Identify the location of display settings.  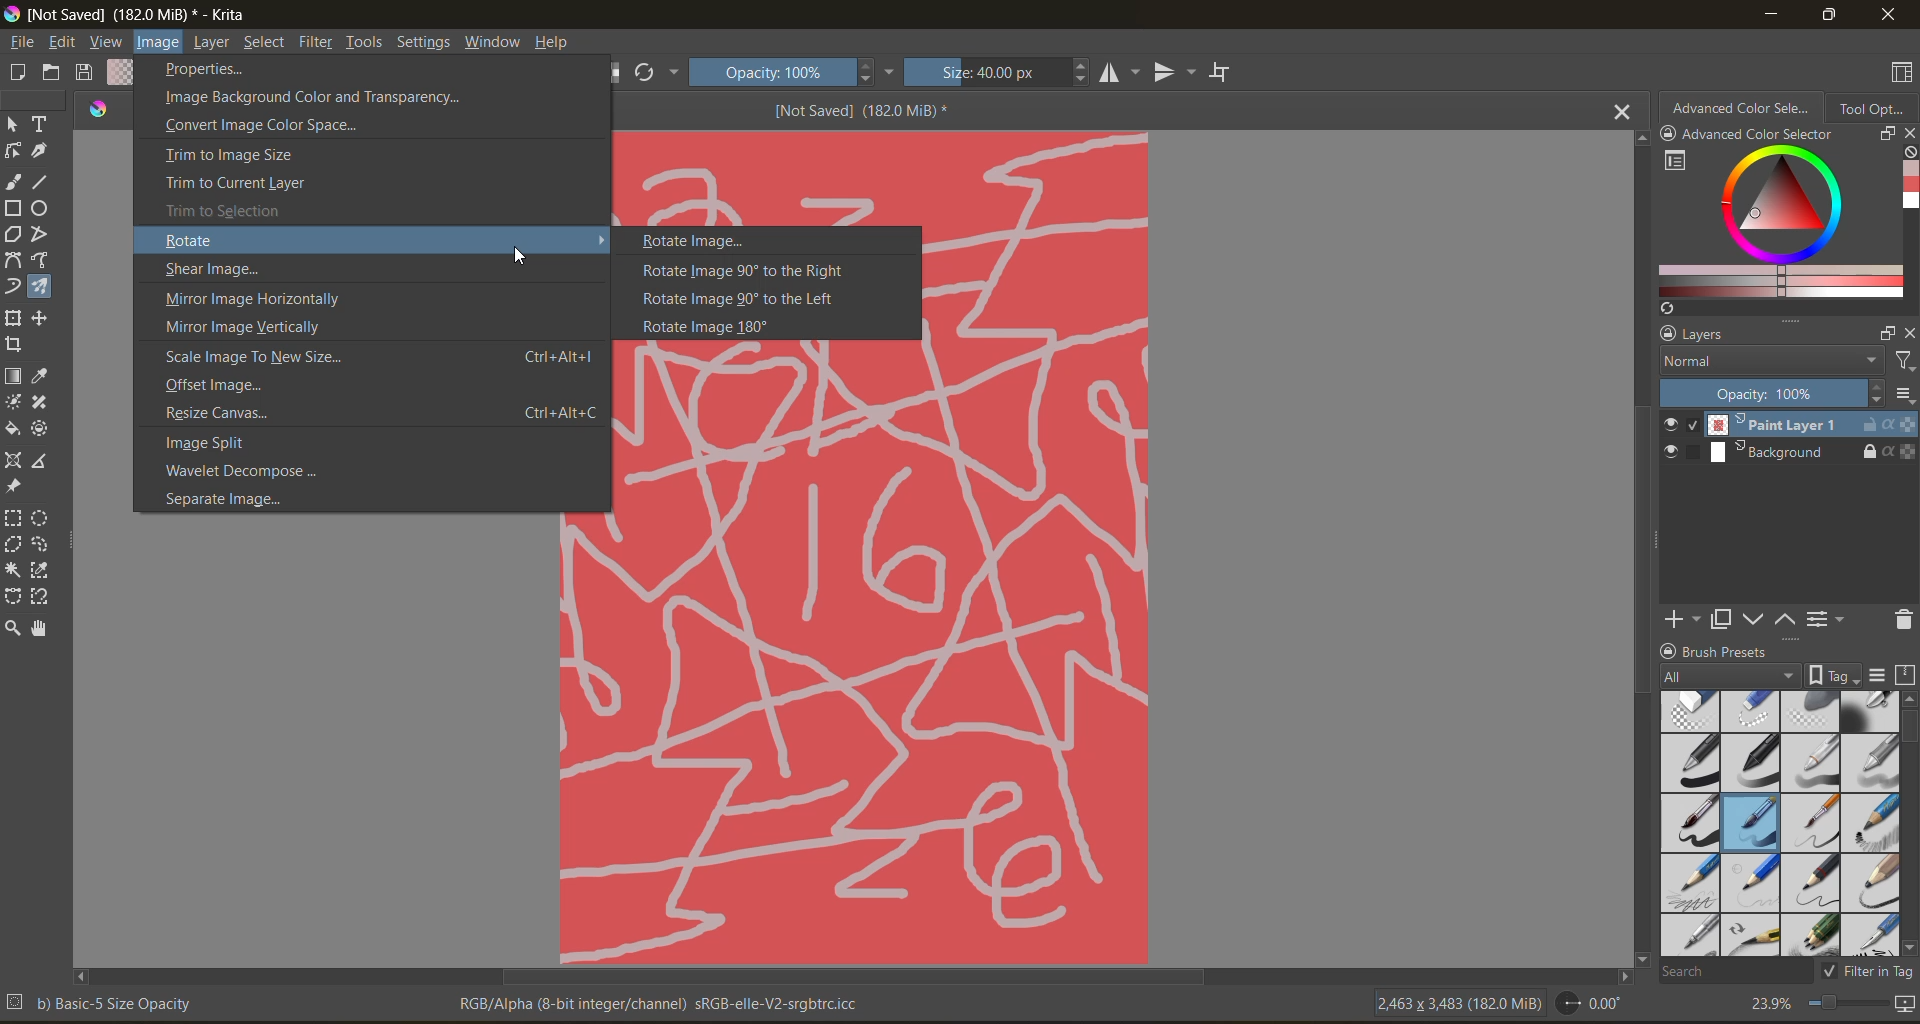
(1879, 676).